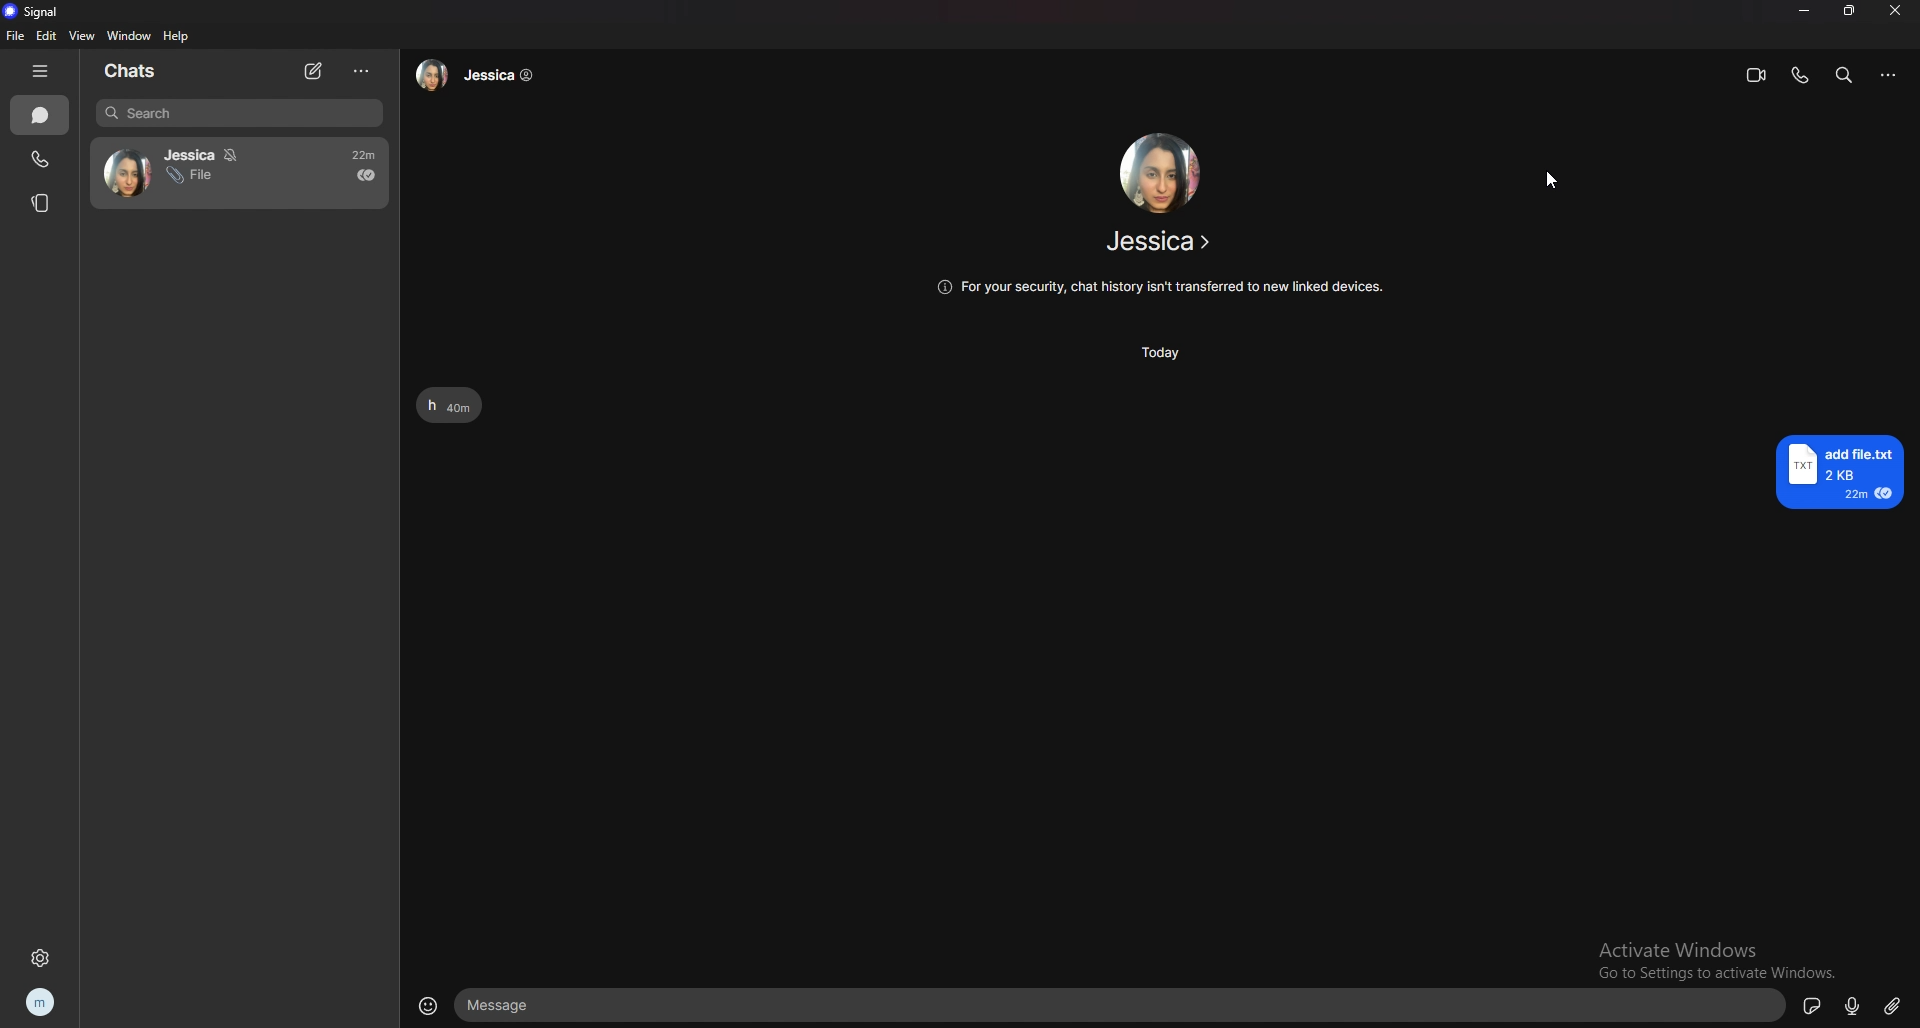  What do you see at coordinates (1165, 244) in the screenshot?
I see `Jessica >` at bounding box center [1165, 244].